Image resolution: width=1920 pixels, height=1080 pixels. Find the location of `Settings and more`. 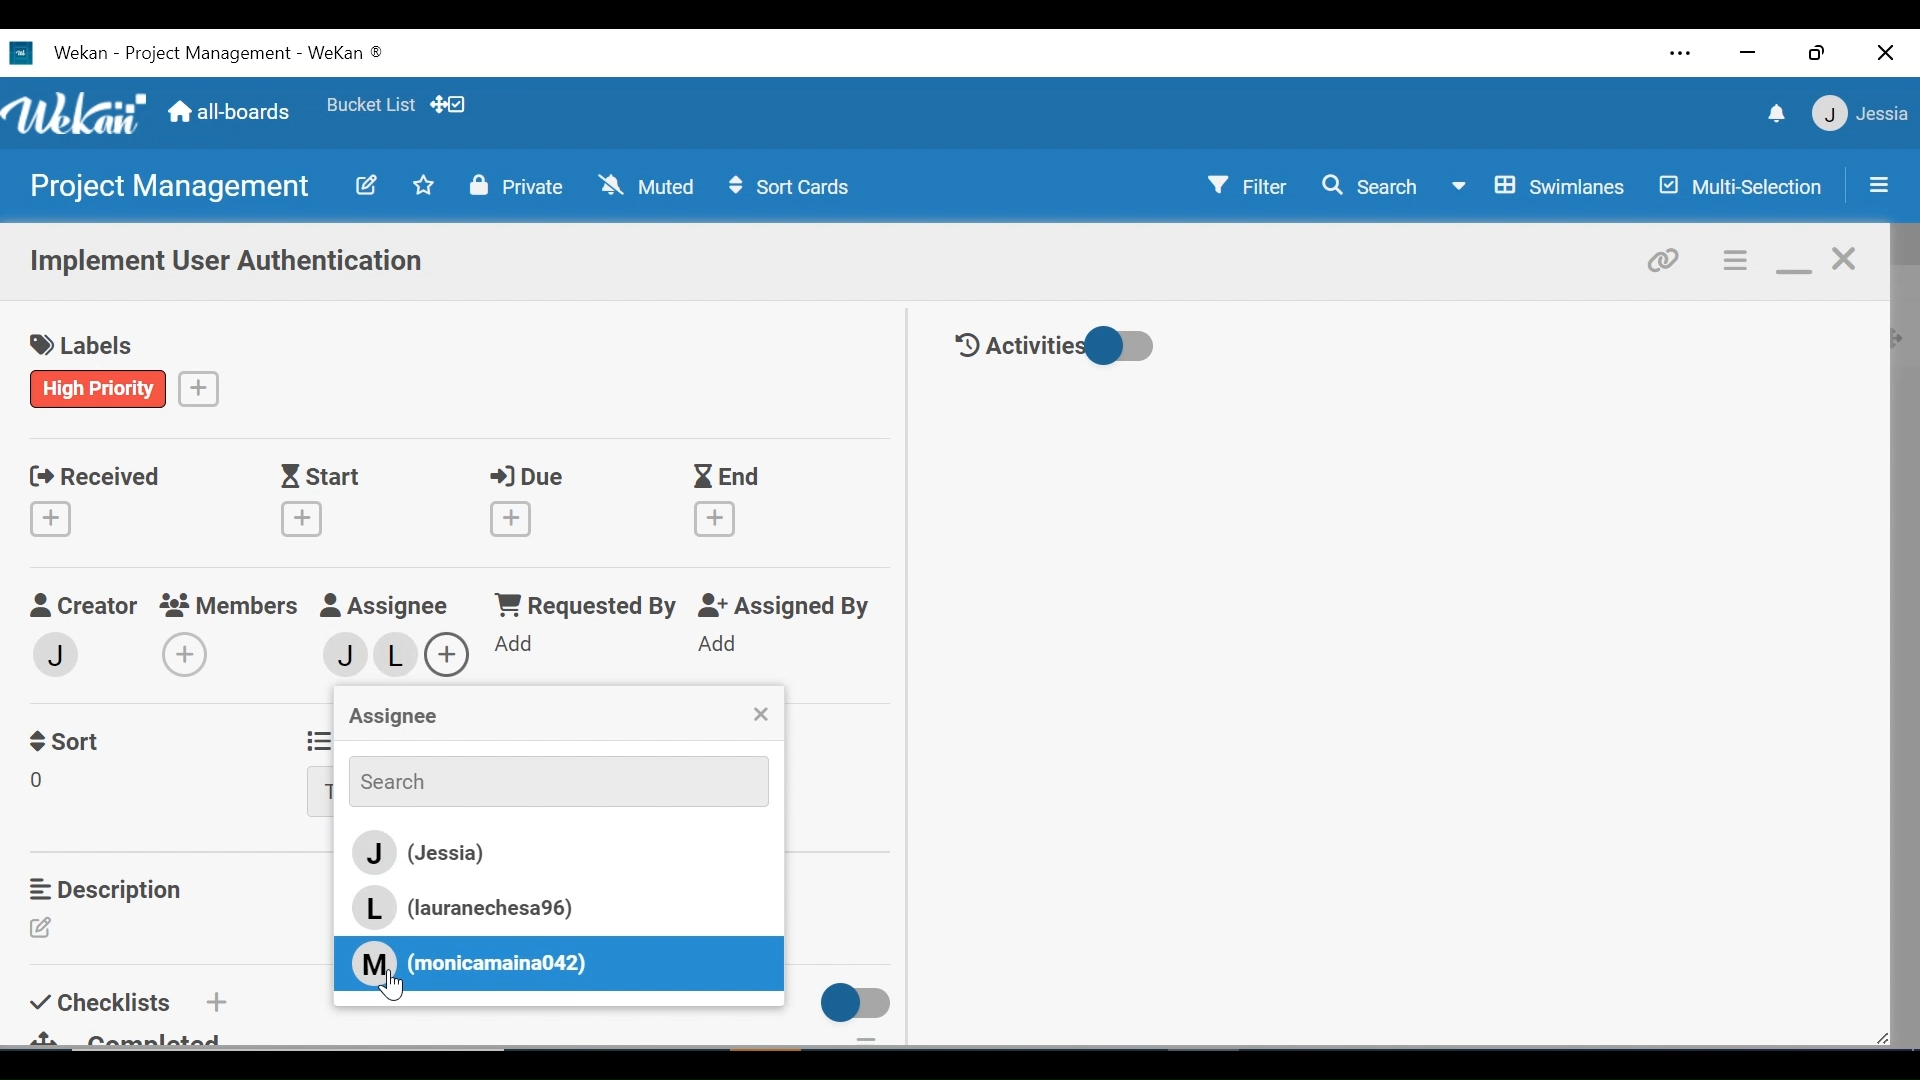

Settings and more is located at coordinates (1682, 56).